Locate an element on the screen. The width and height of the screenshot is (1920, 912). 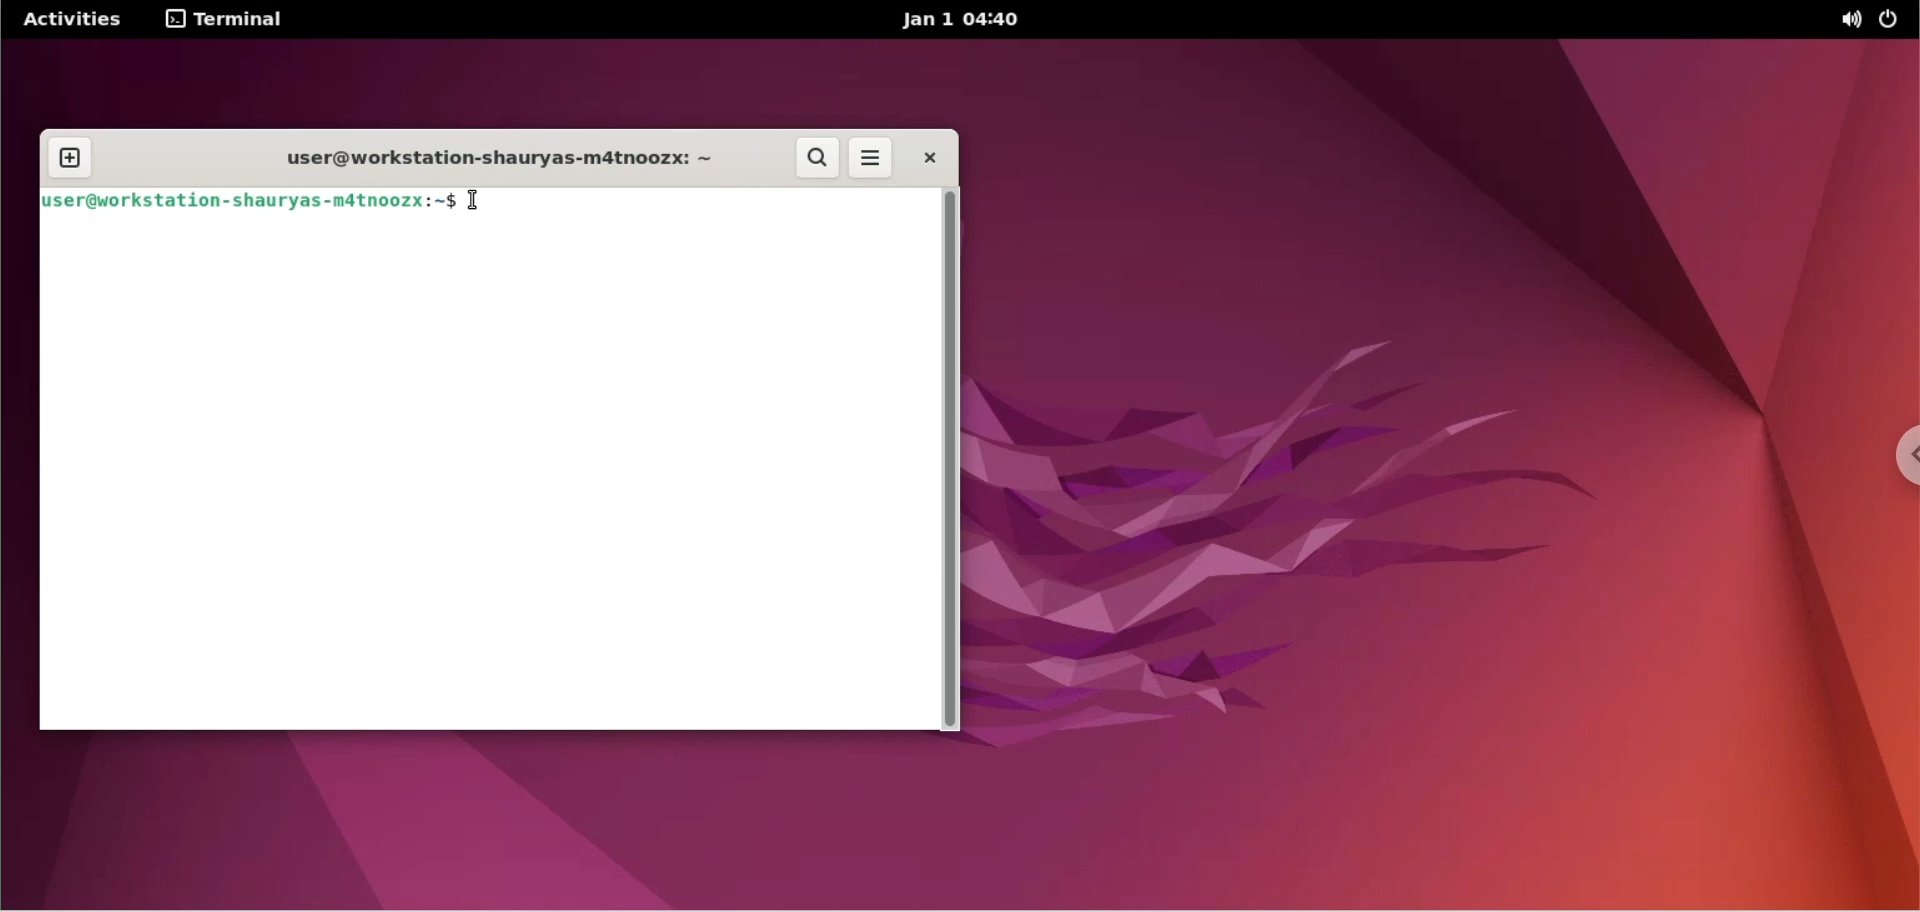
user@workstation-shauryas-matnoozx:~$ is located at coordinates (256, 201).